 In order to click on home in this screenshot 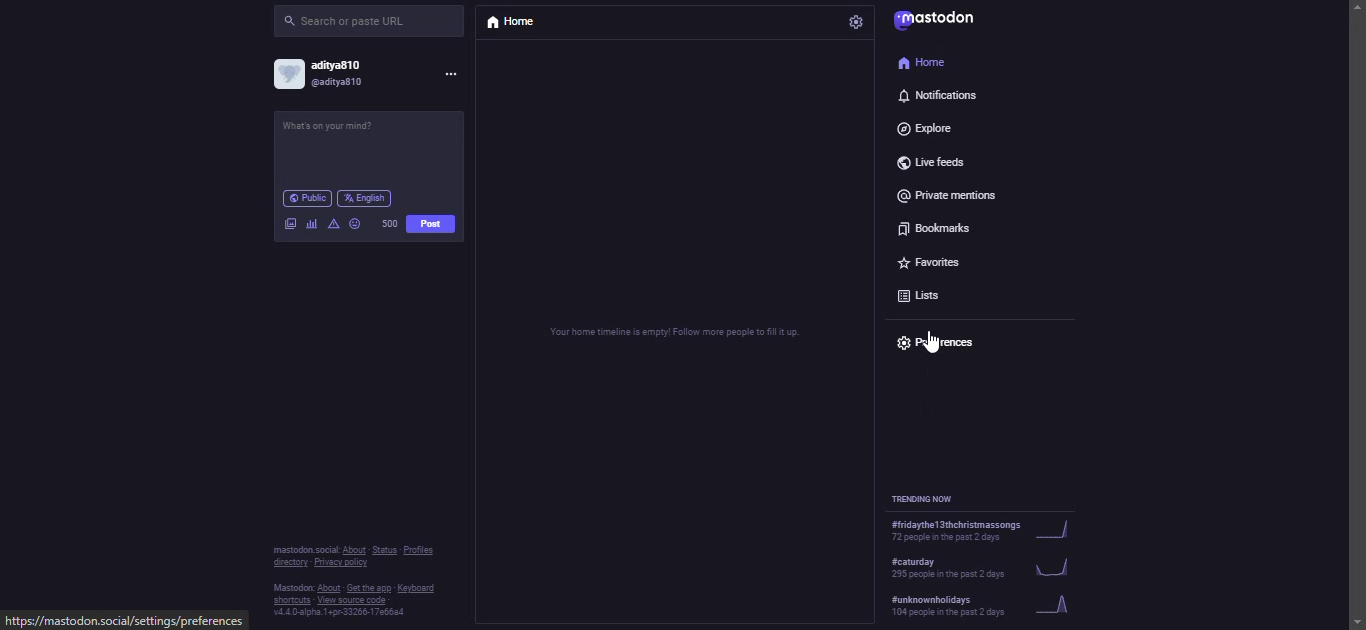, I will do `click(522, 24)`.